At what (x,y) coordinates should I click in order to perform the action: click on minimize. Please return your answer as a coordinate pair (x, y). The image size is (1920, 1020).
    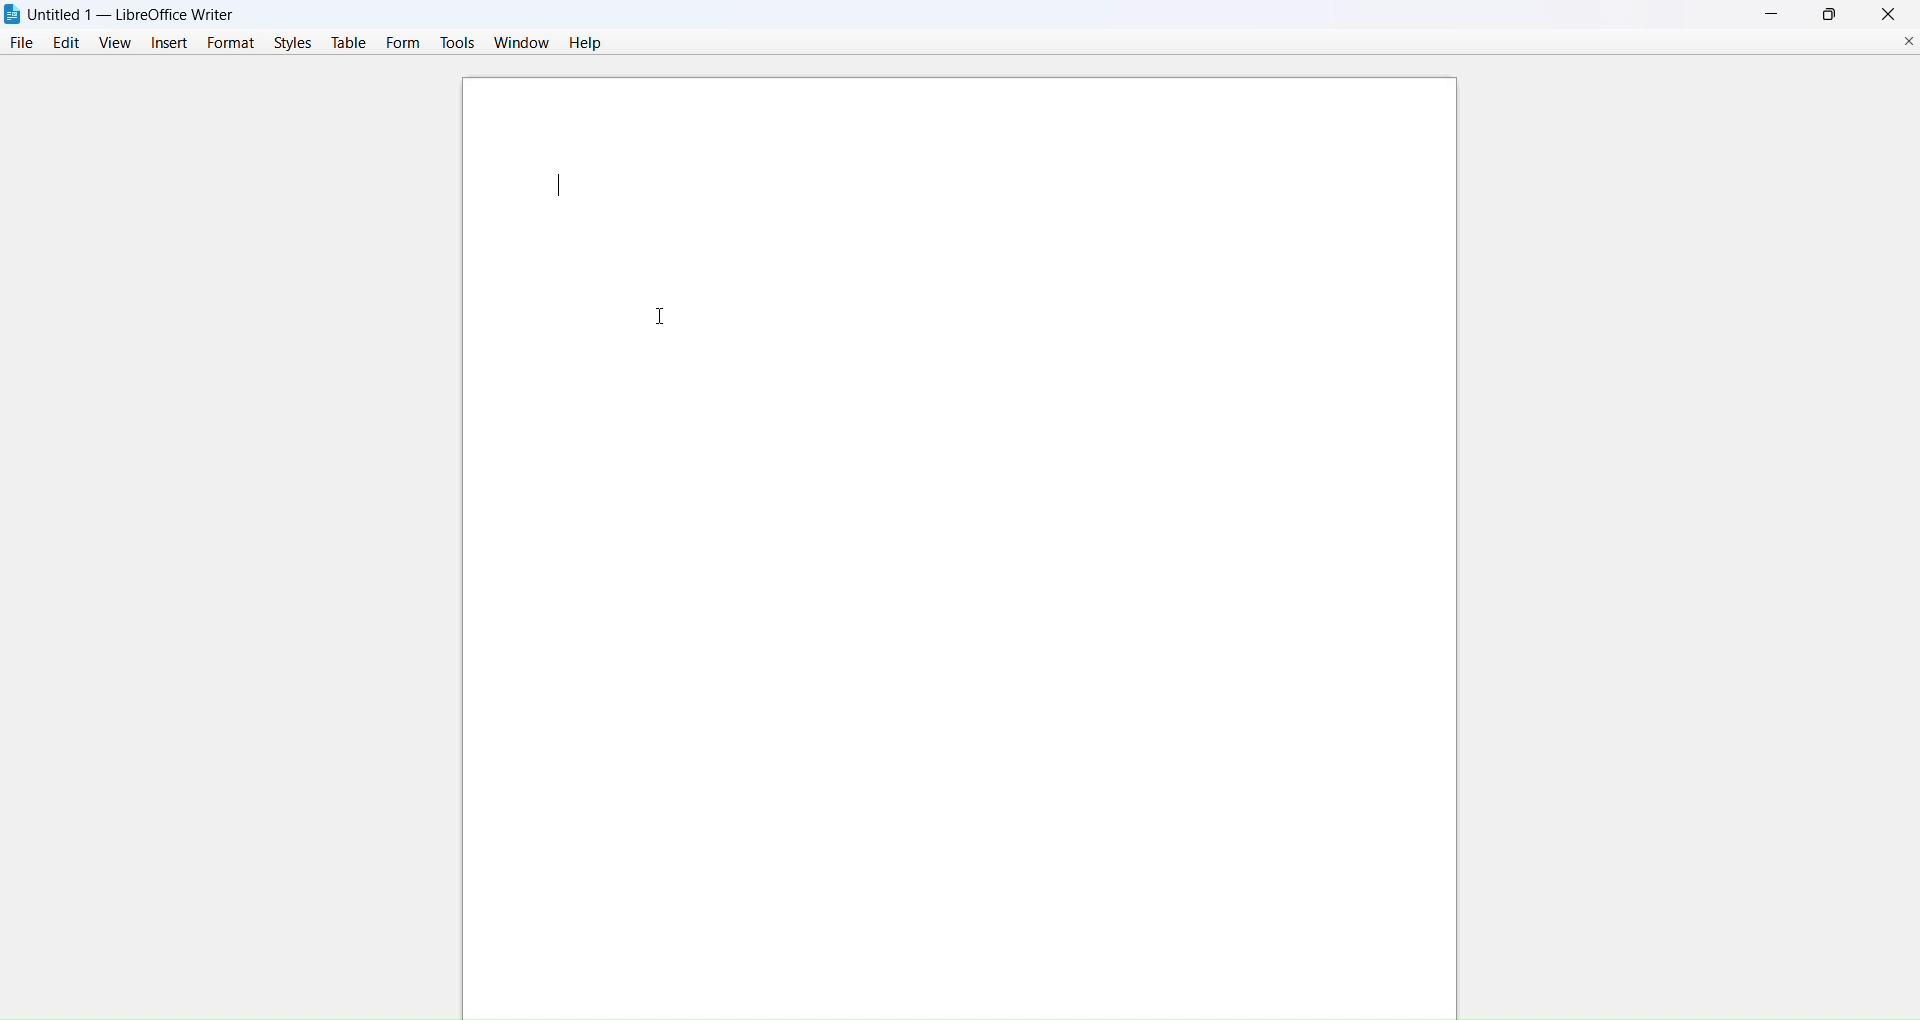
    Looking at the image, I should click on (1776, 14).